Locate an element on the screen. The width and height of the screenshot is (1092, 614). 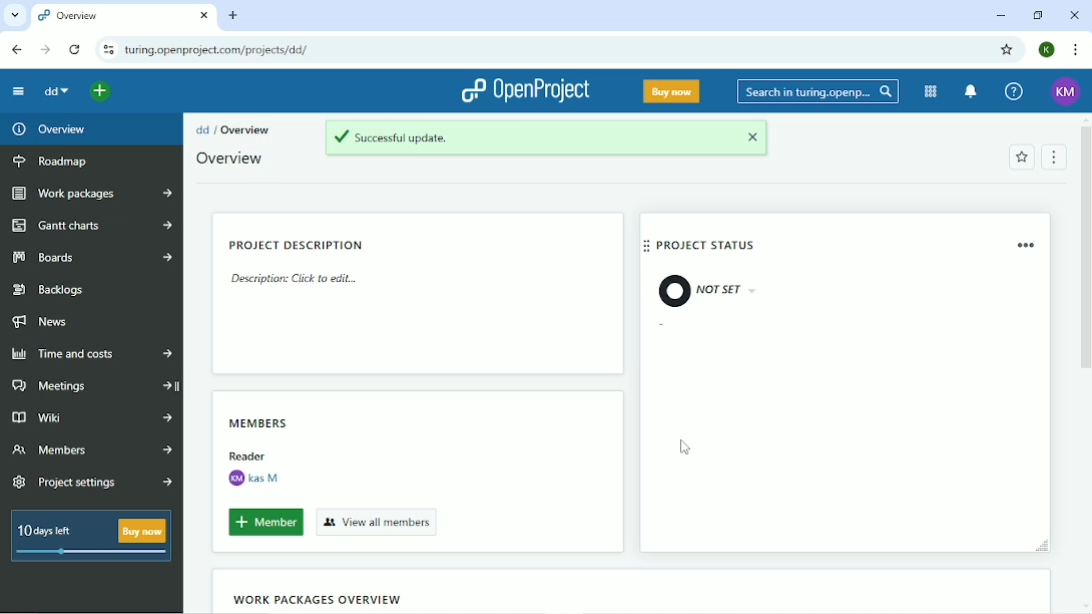
Site is located at coordinates (216, 50).